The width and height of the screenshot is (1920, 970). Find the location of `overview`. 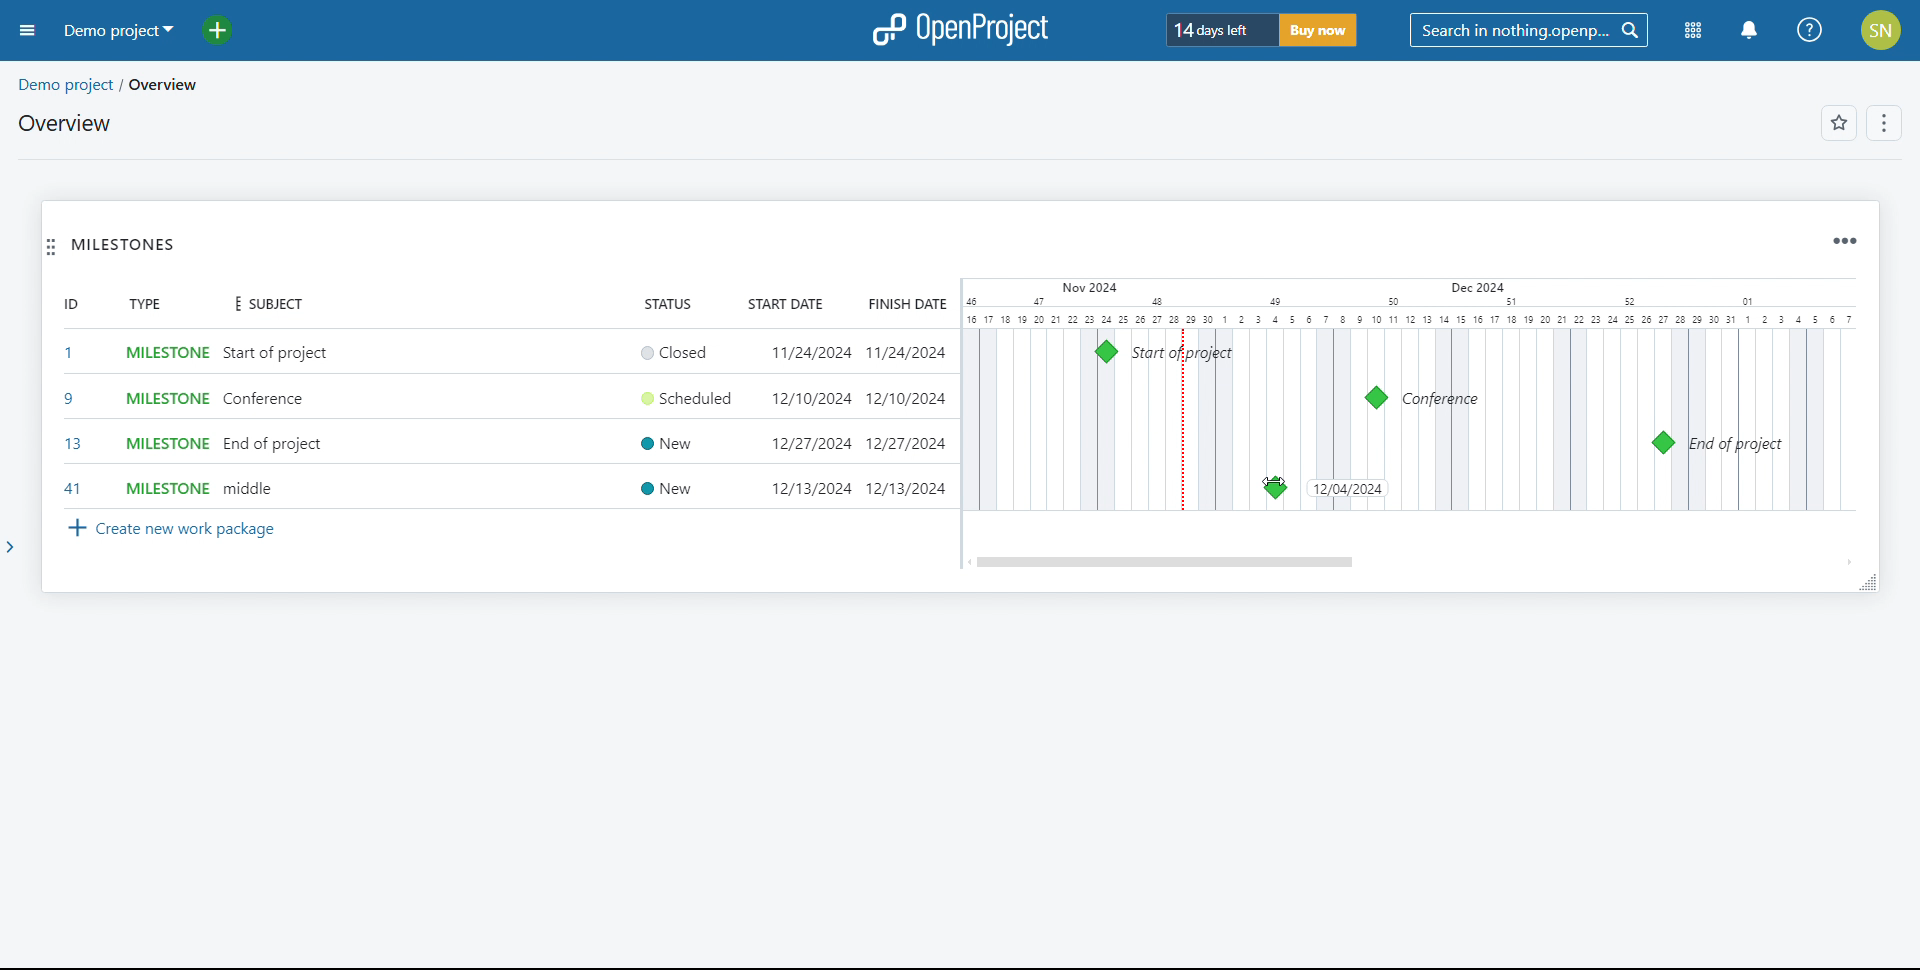

overview is located at coordinates (66, 123).